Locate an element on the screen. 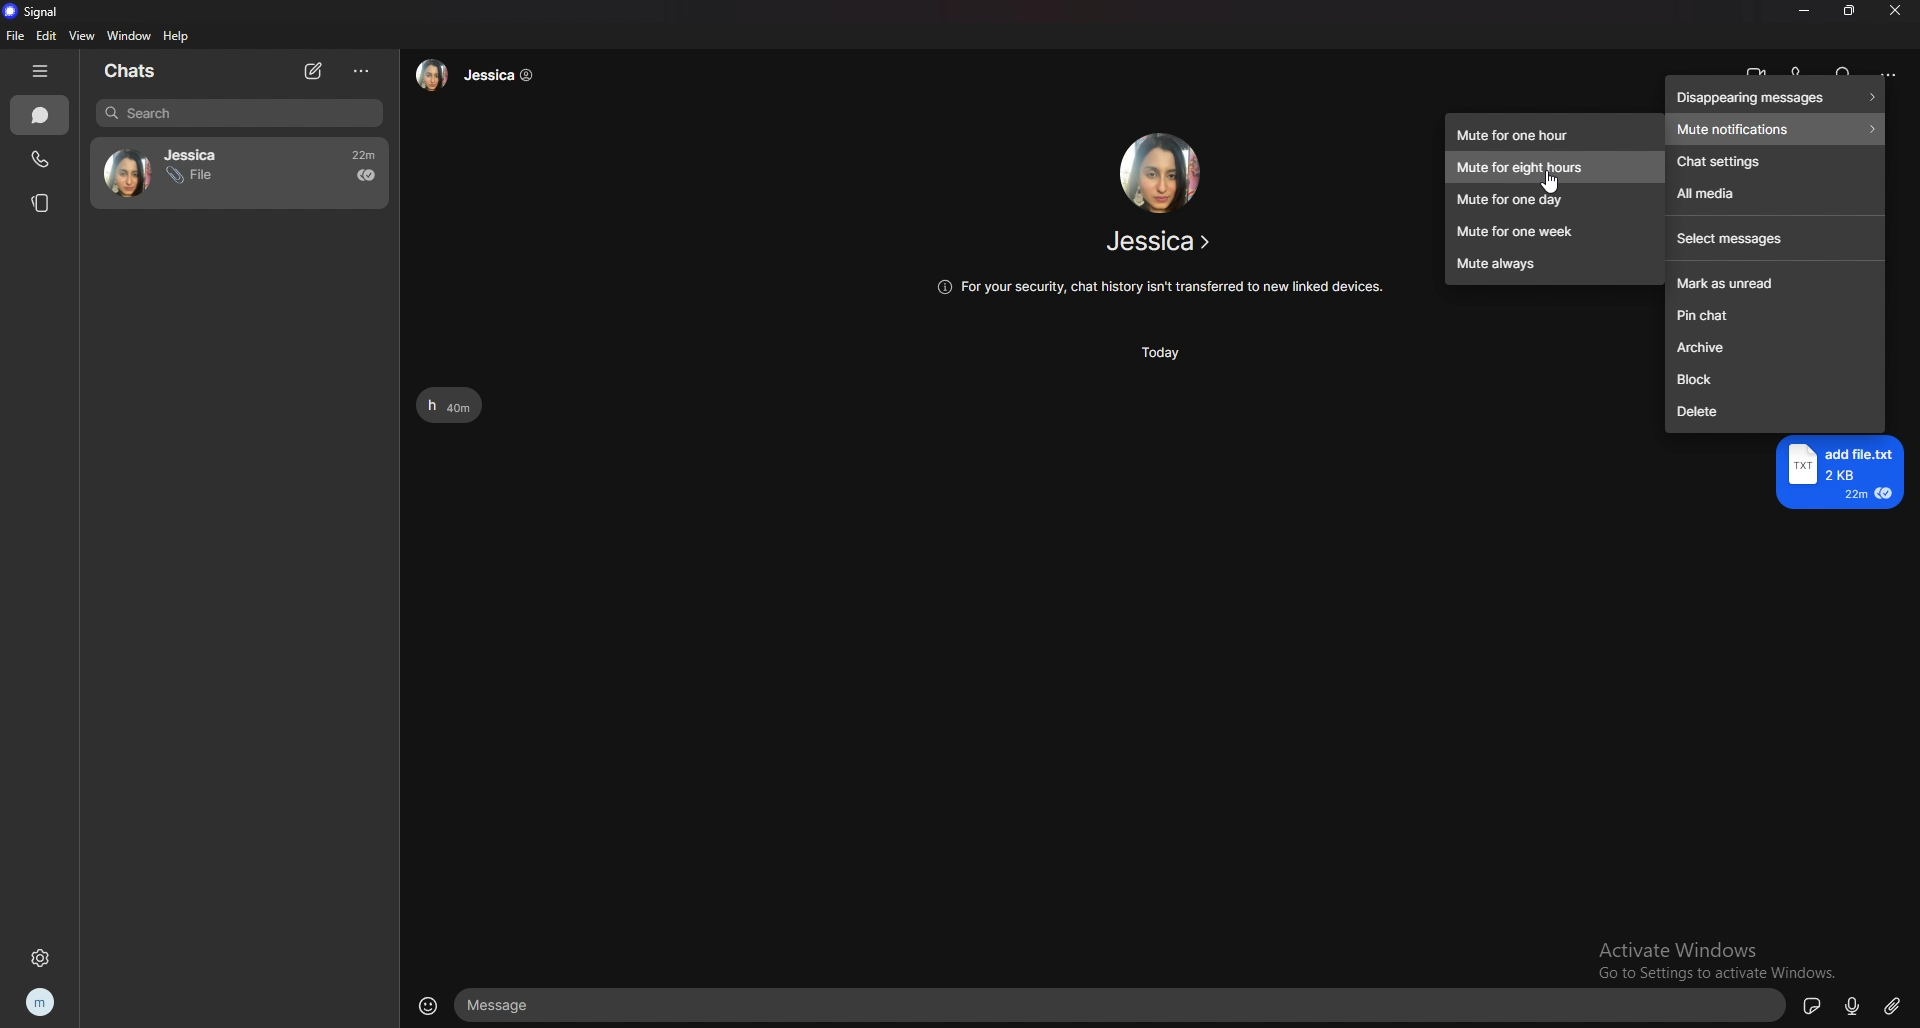 This screenshot has width=1920, height=1028. avatar is located at coordinates (123, 170).